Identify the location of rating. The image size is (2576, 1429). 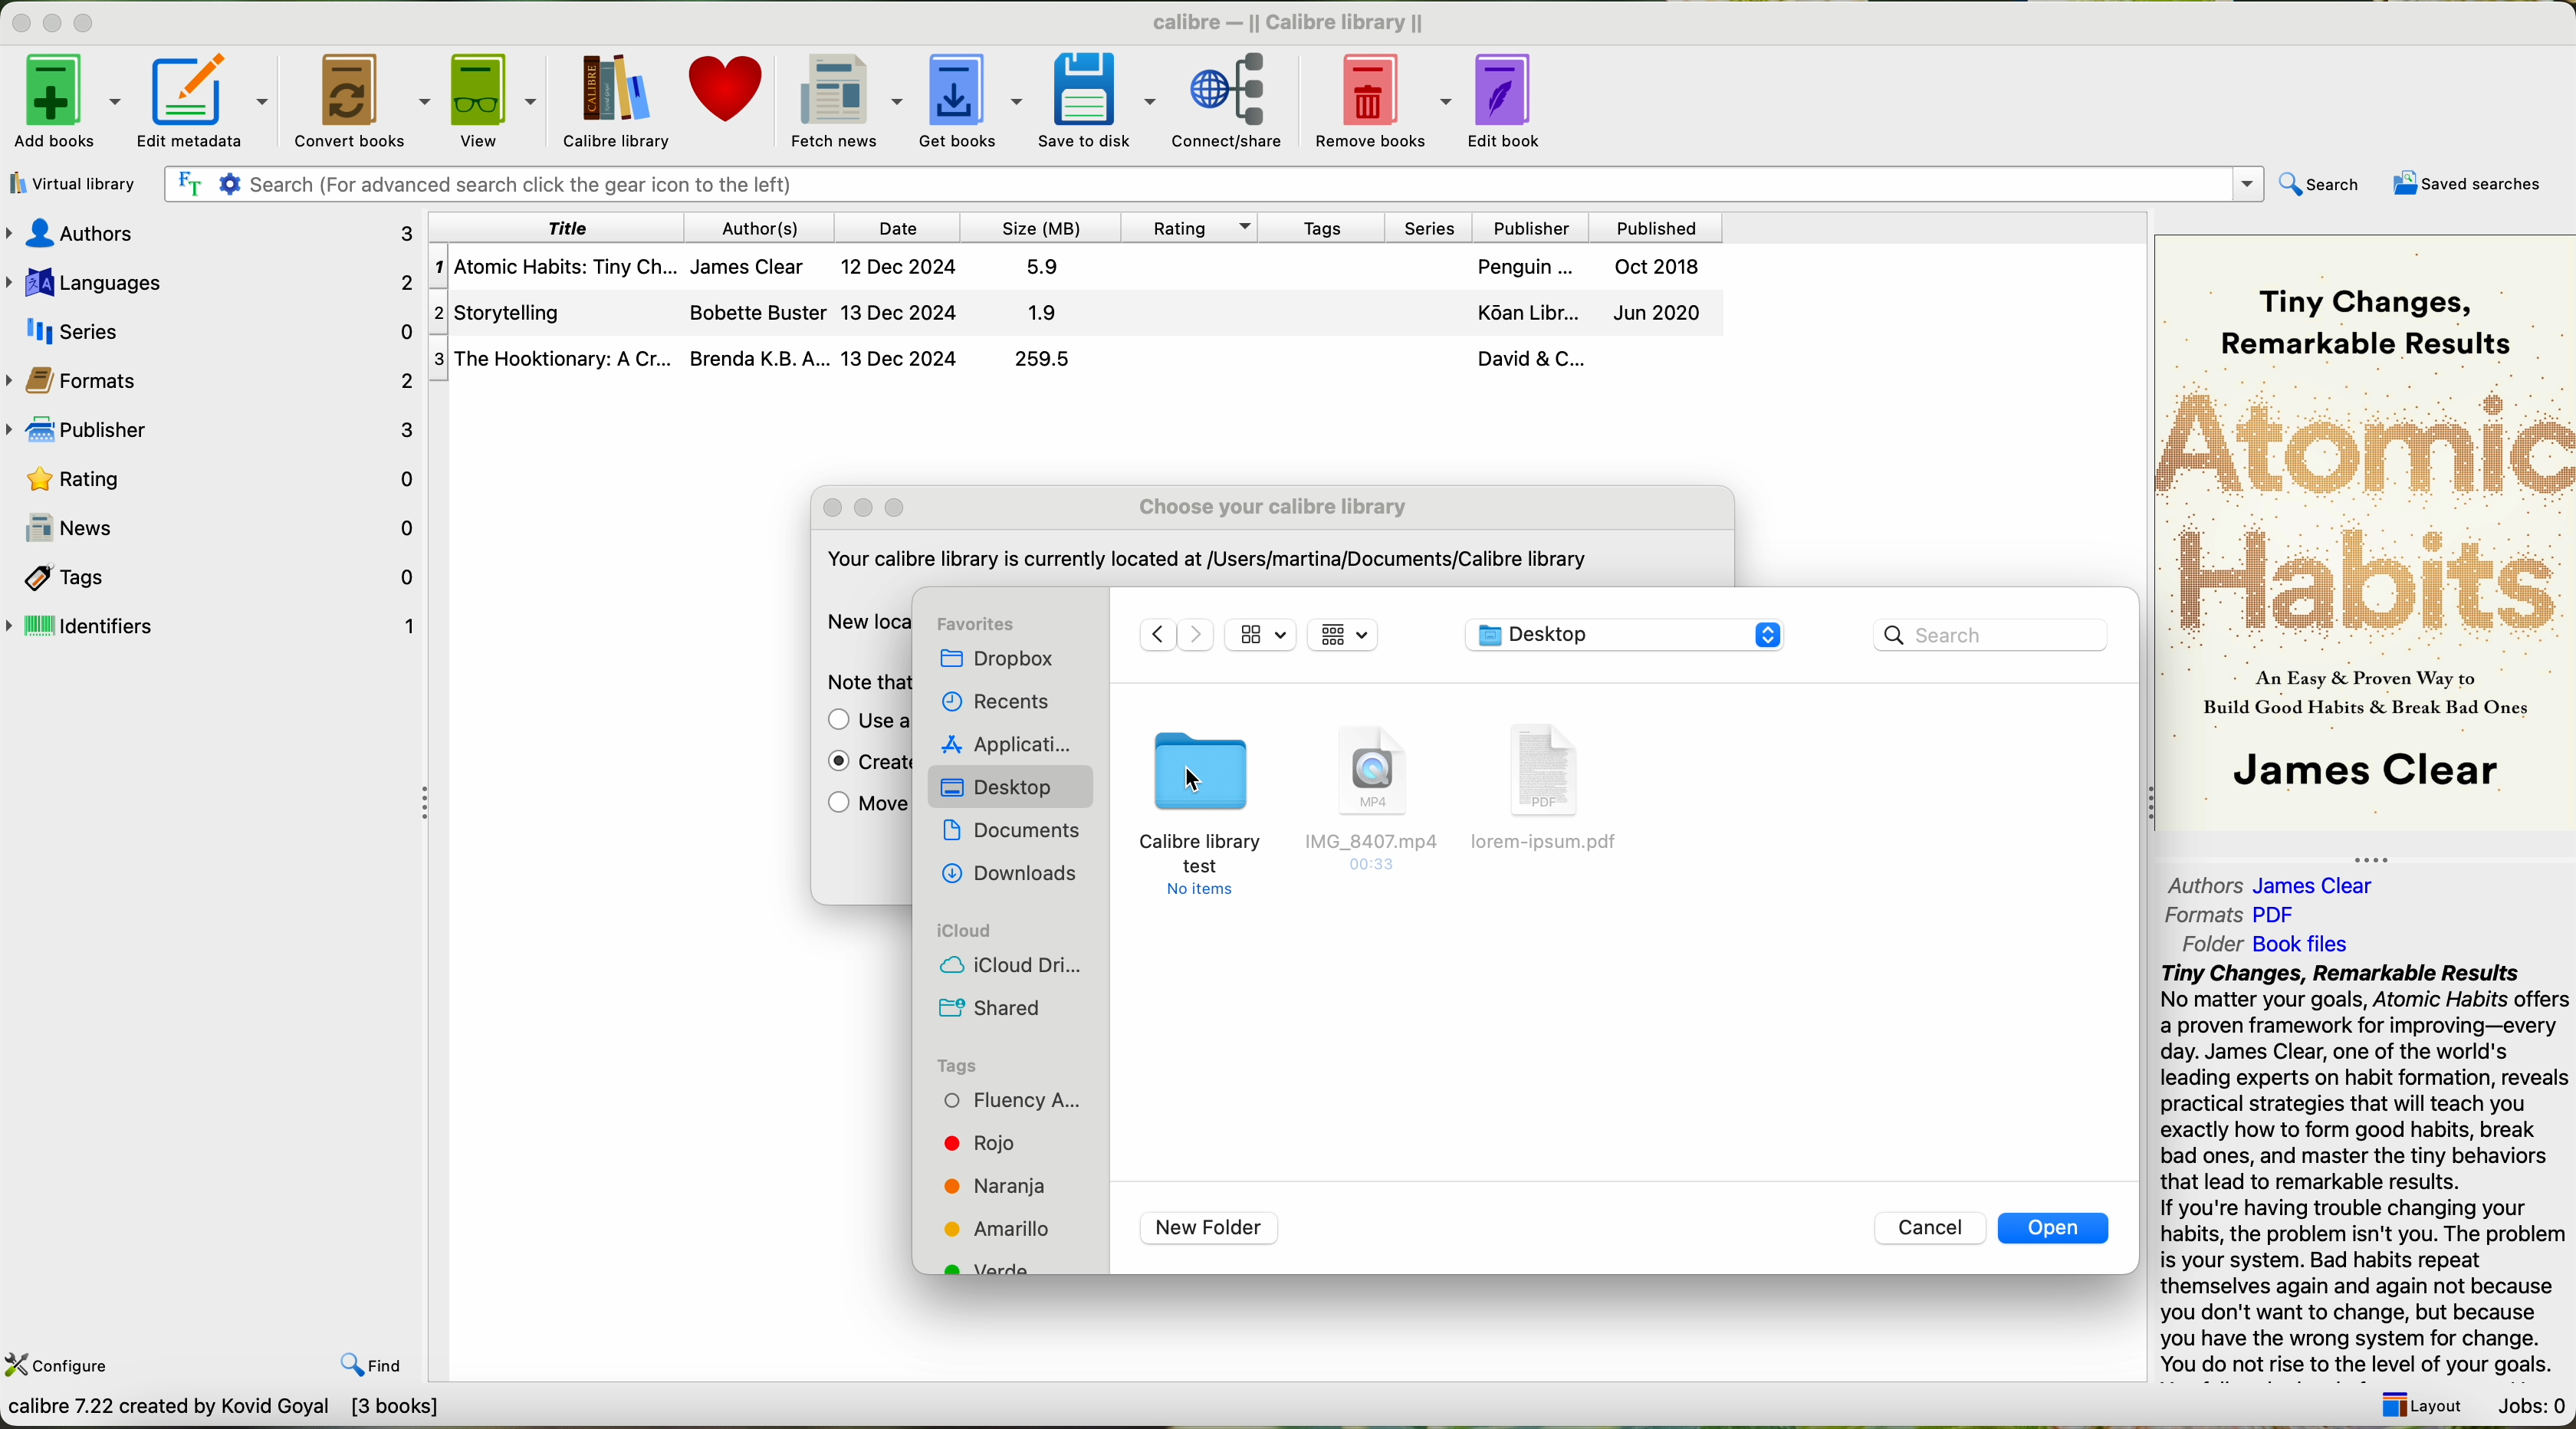
(1185, 226).